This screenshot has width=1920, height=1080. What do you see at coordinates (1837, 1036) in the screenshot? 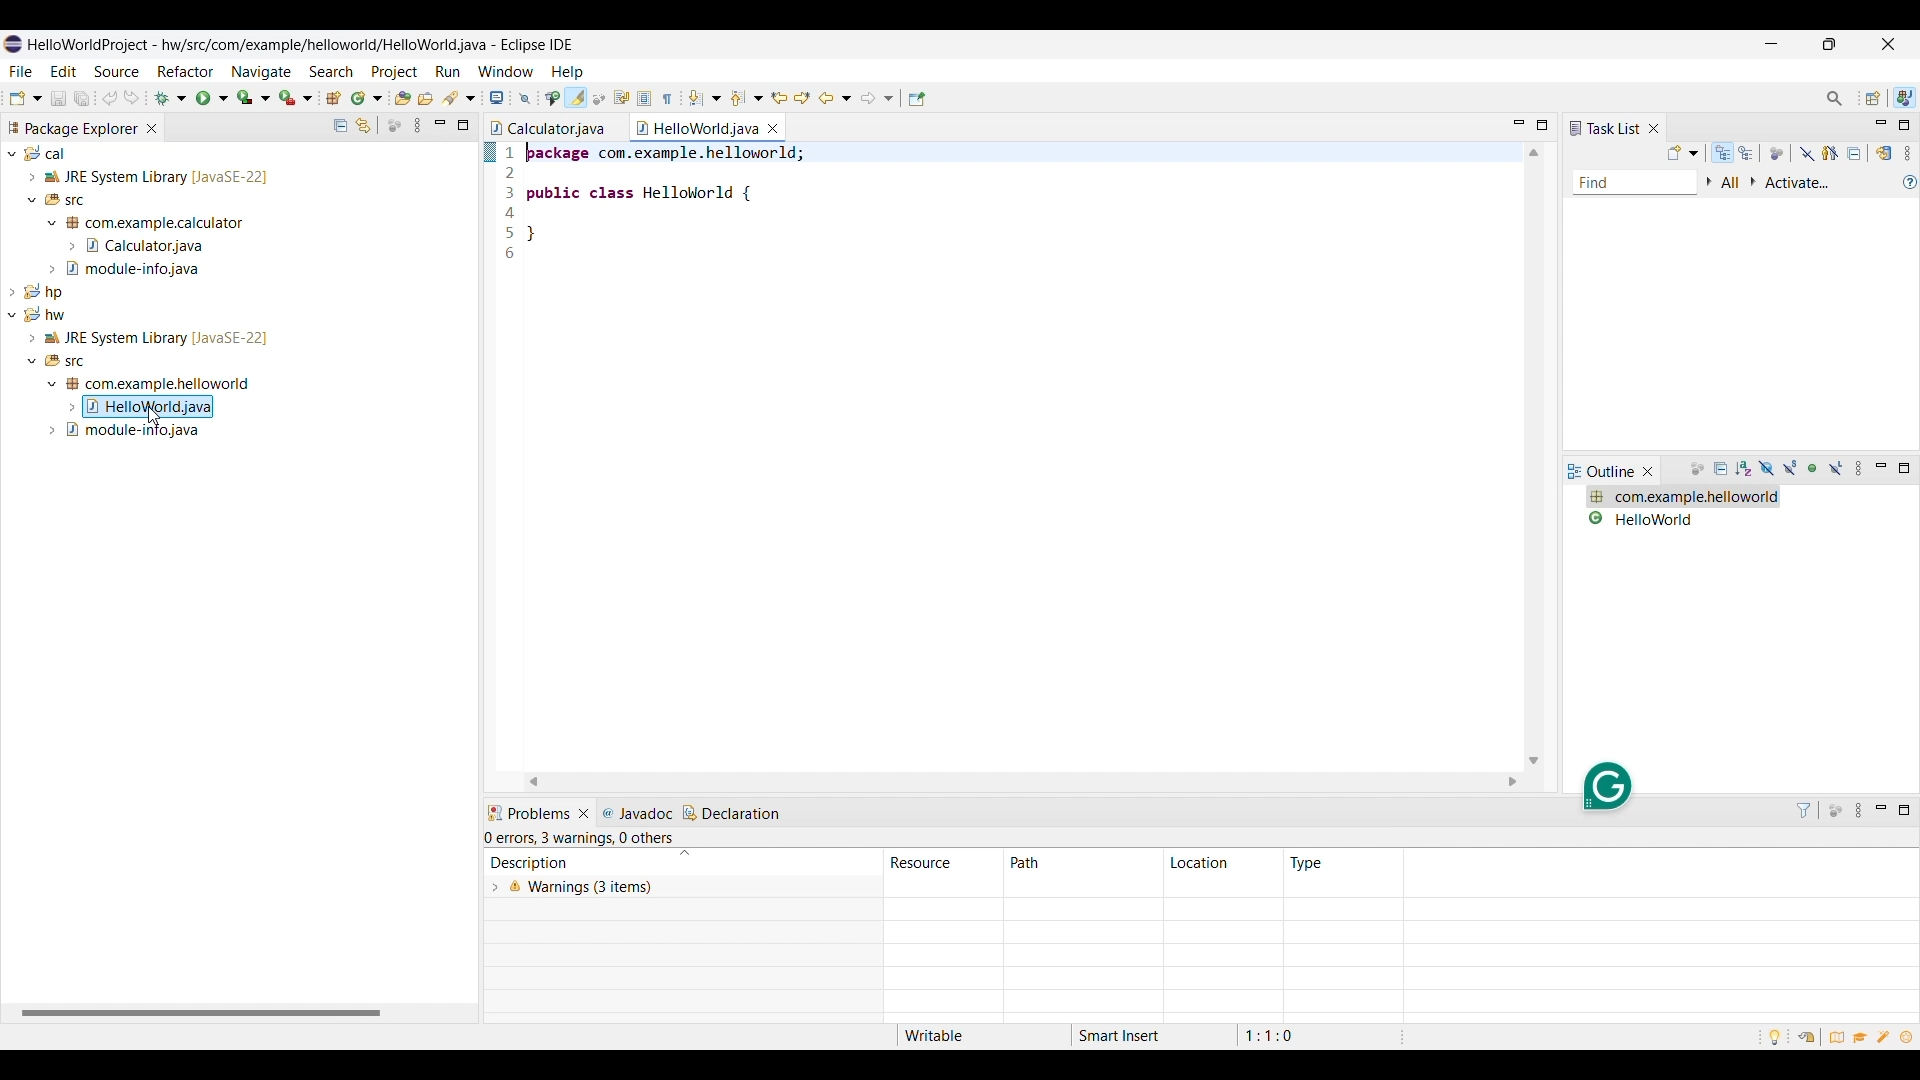
I see `Overview ` at bounding box center [1837, 1036].